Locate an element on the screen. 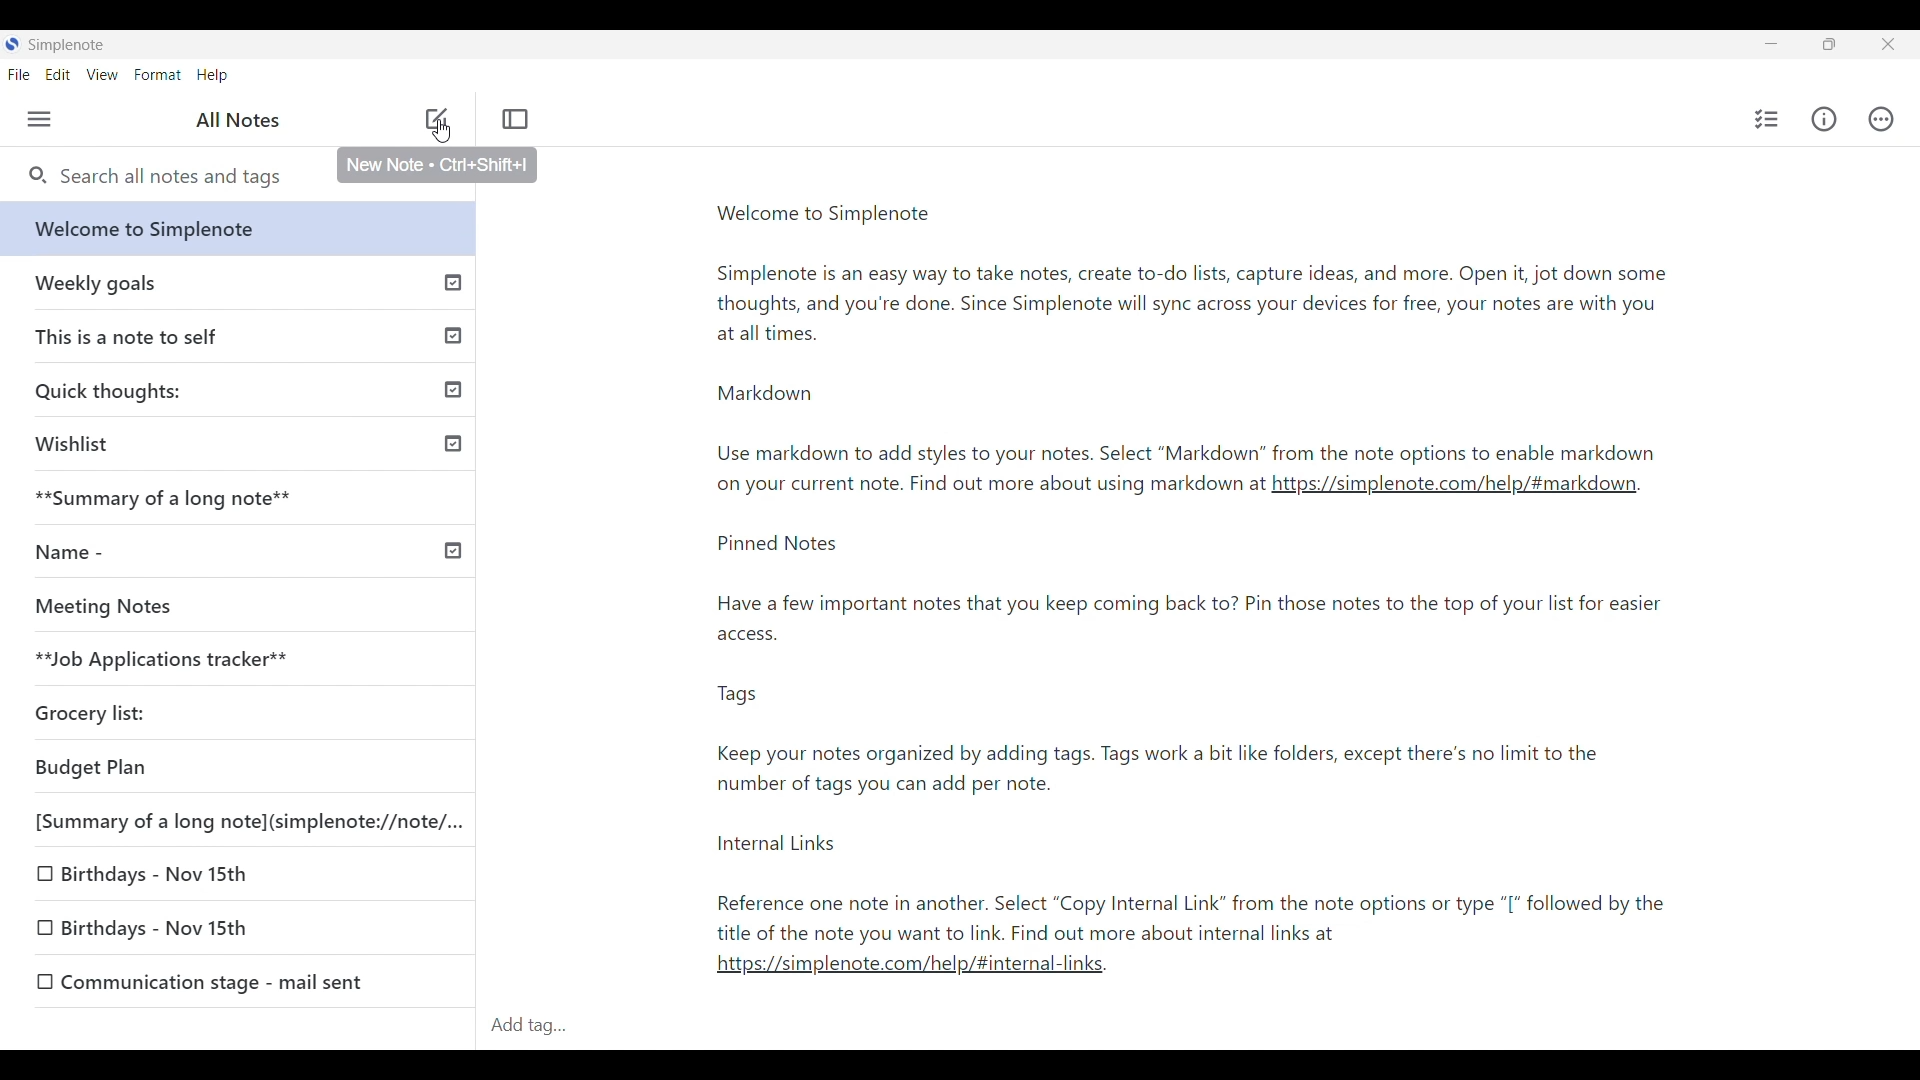 This screenshot has height=1080, width=1920. Format menu is located at coordinates (158, 75).